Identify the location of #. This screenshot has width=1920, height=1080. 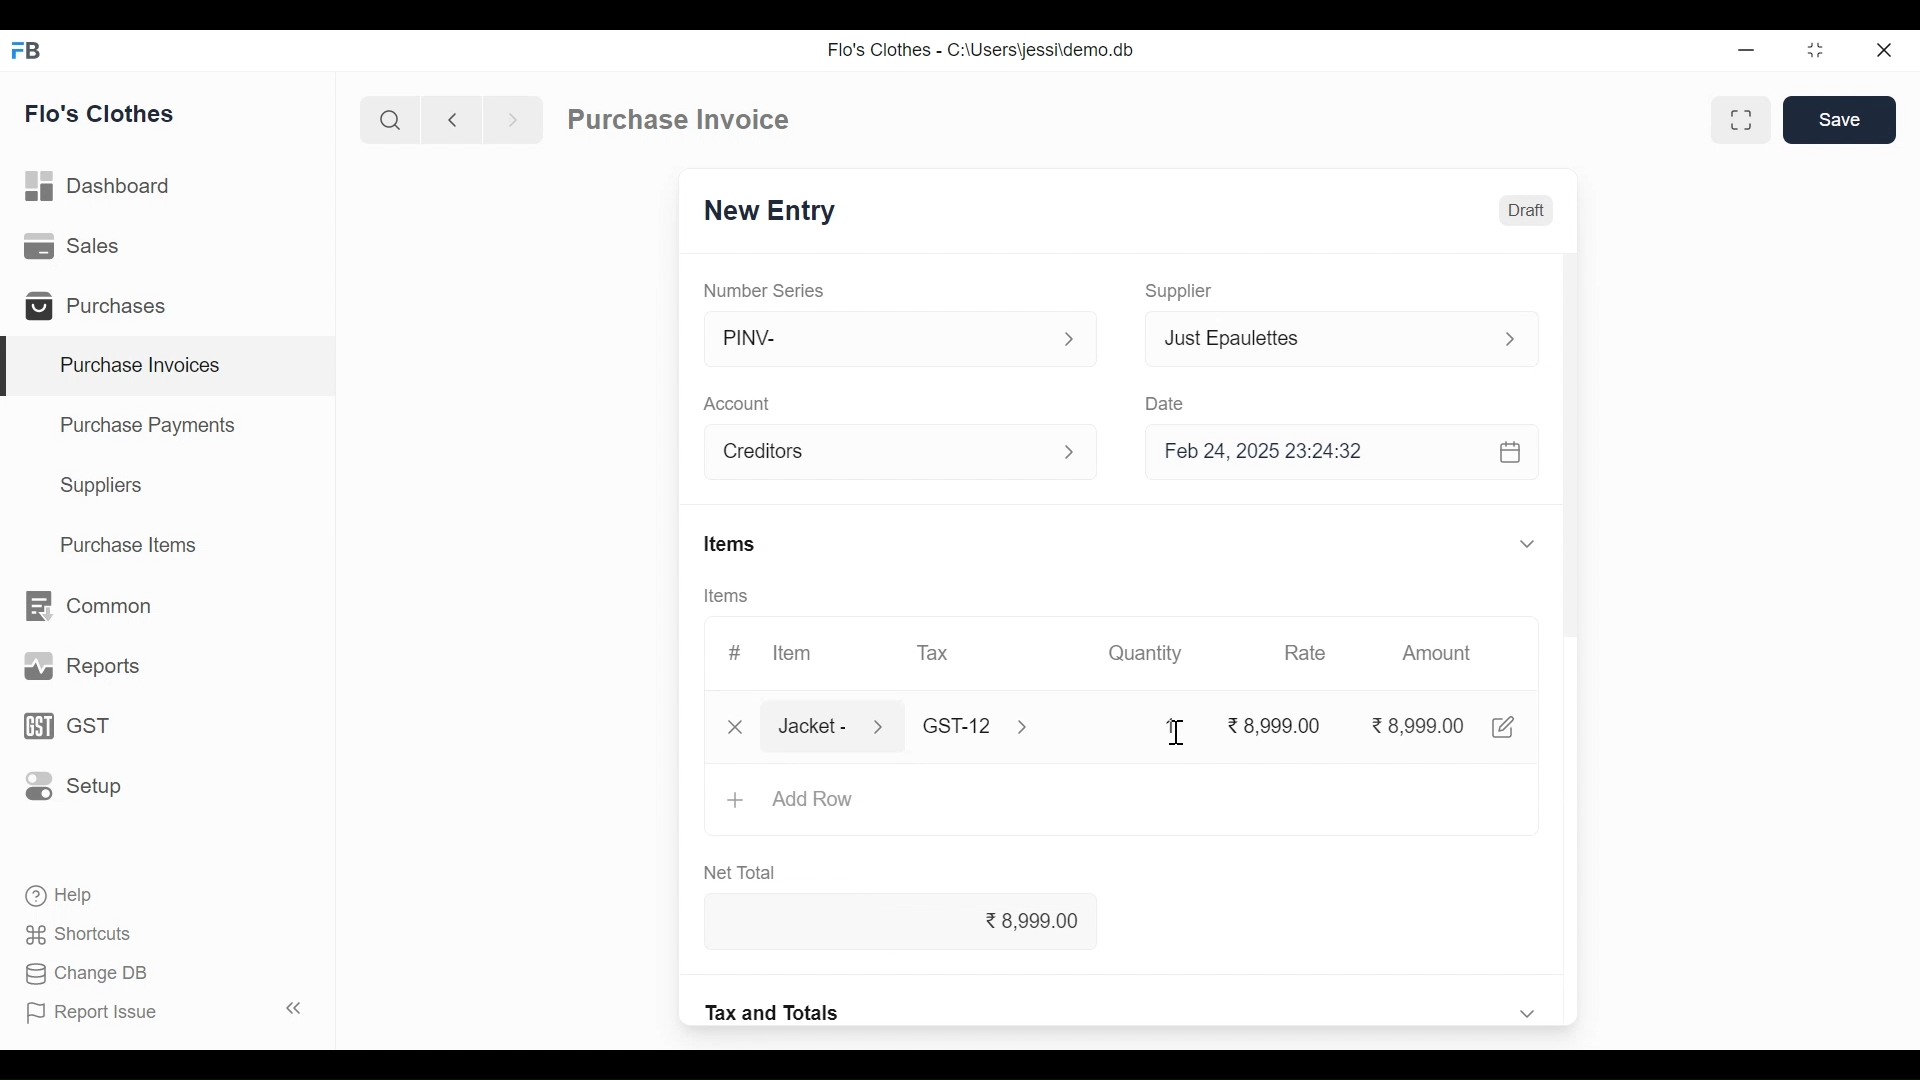
(736, 651).